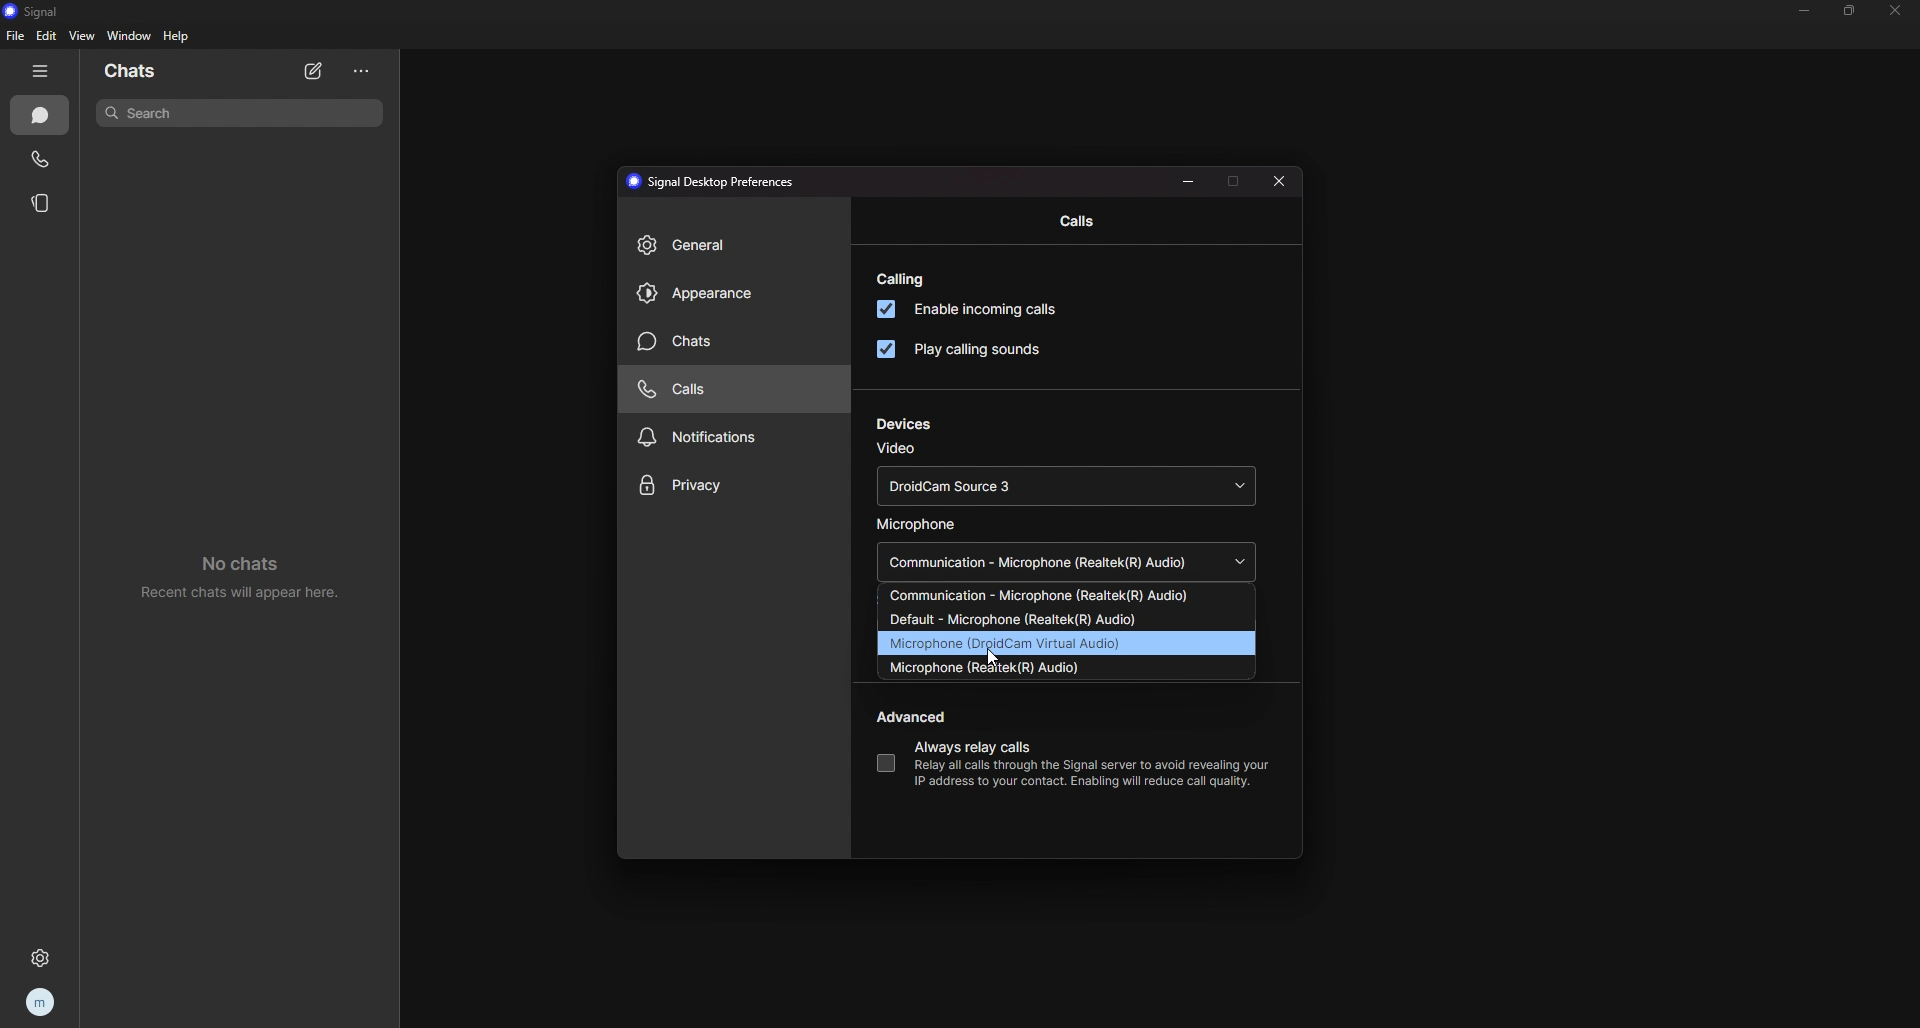 The image size is (1920, 1028). What do you see at coordinates (82, 36) in the screenshot?
I see `view` at bounding box center [82, 36].